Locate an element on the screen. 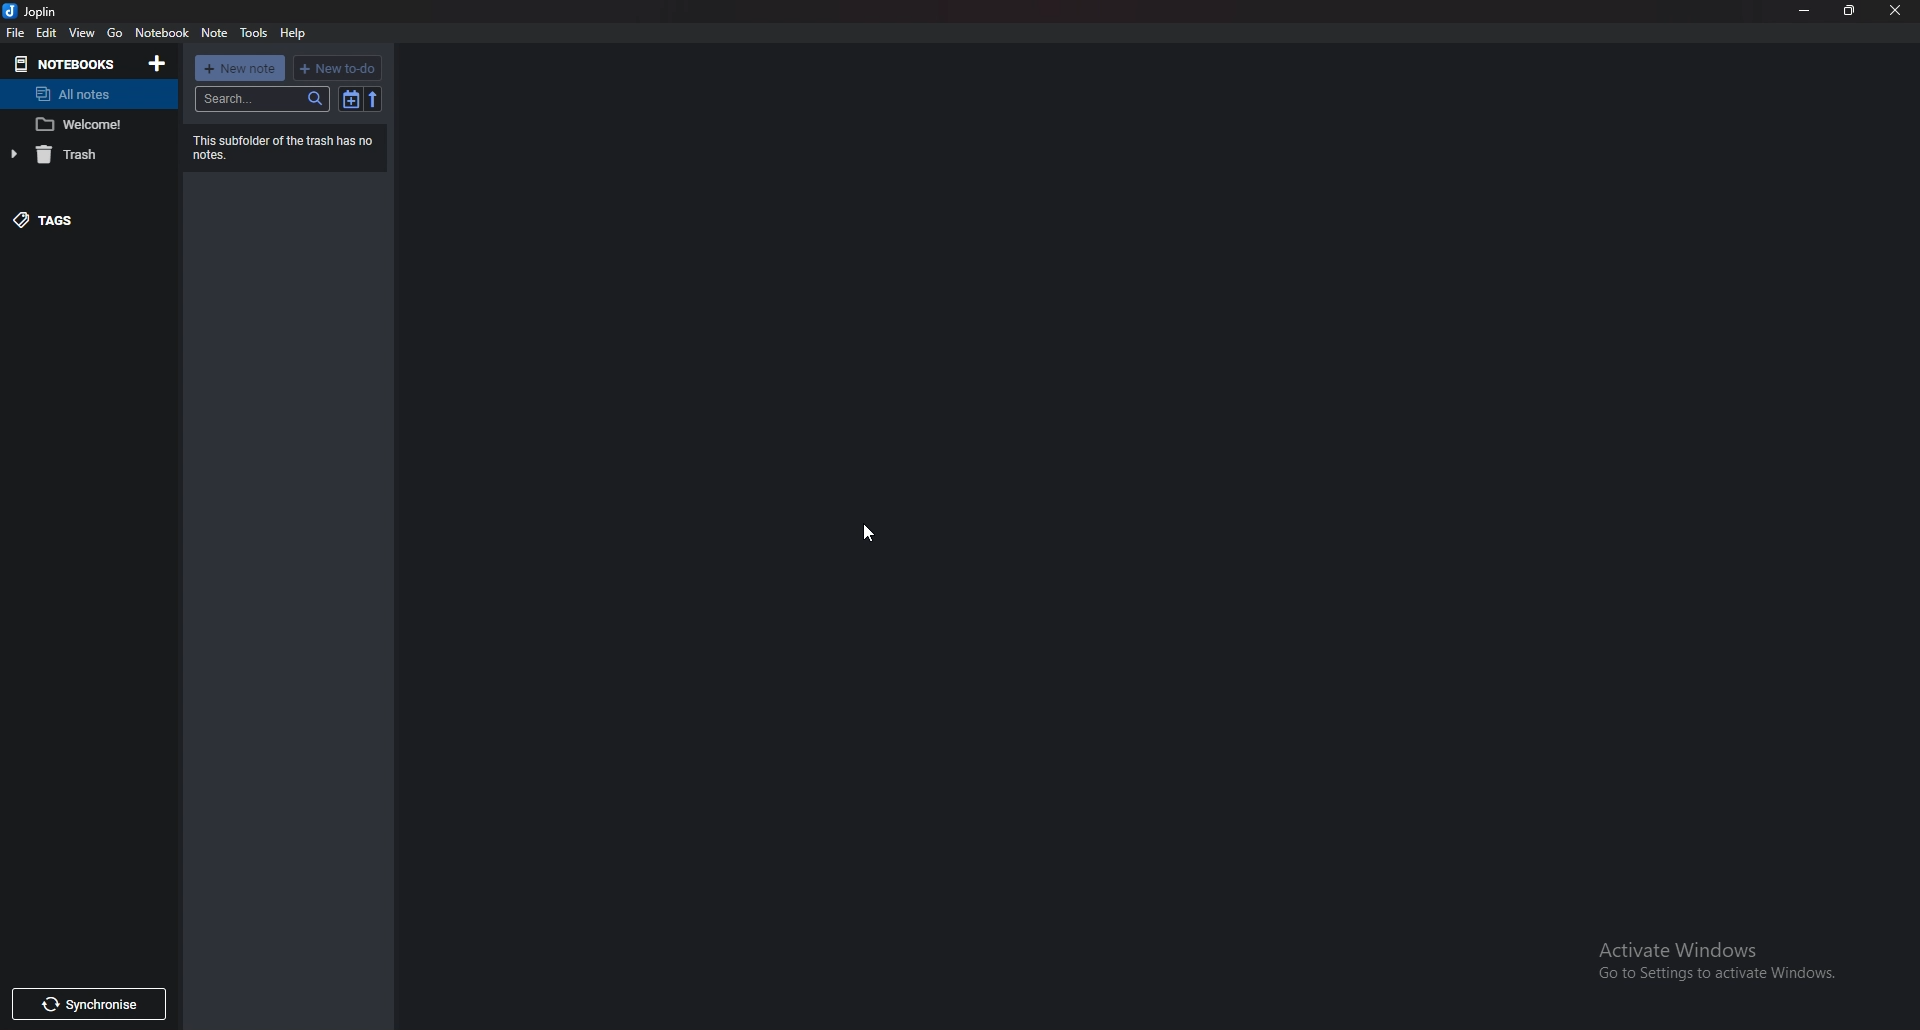 This screenshot has height=1030, width=1920. Trash is located at coordinates (78, 157).